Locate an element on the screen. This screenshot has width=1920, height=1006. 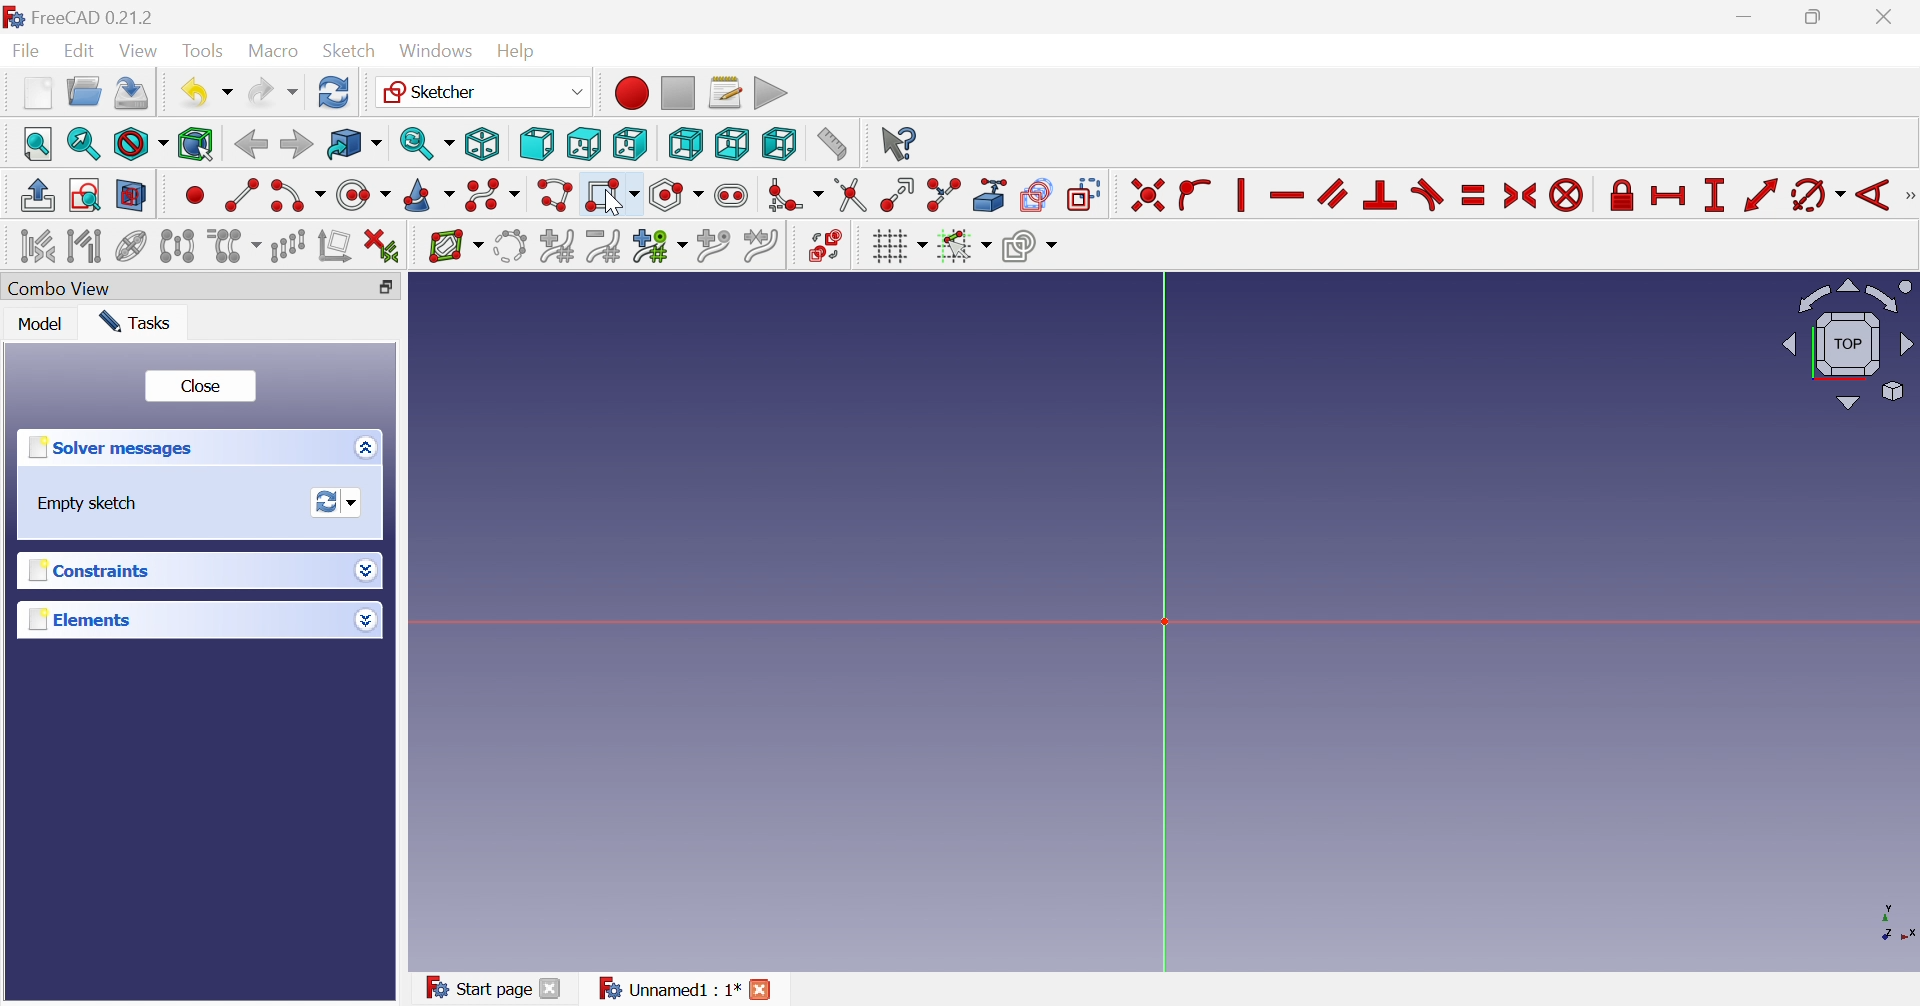
Constrain point onto object is located at coordinates (1194, 192).